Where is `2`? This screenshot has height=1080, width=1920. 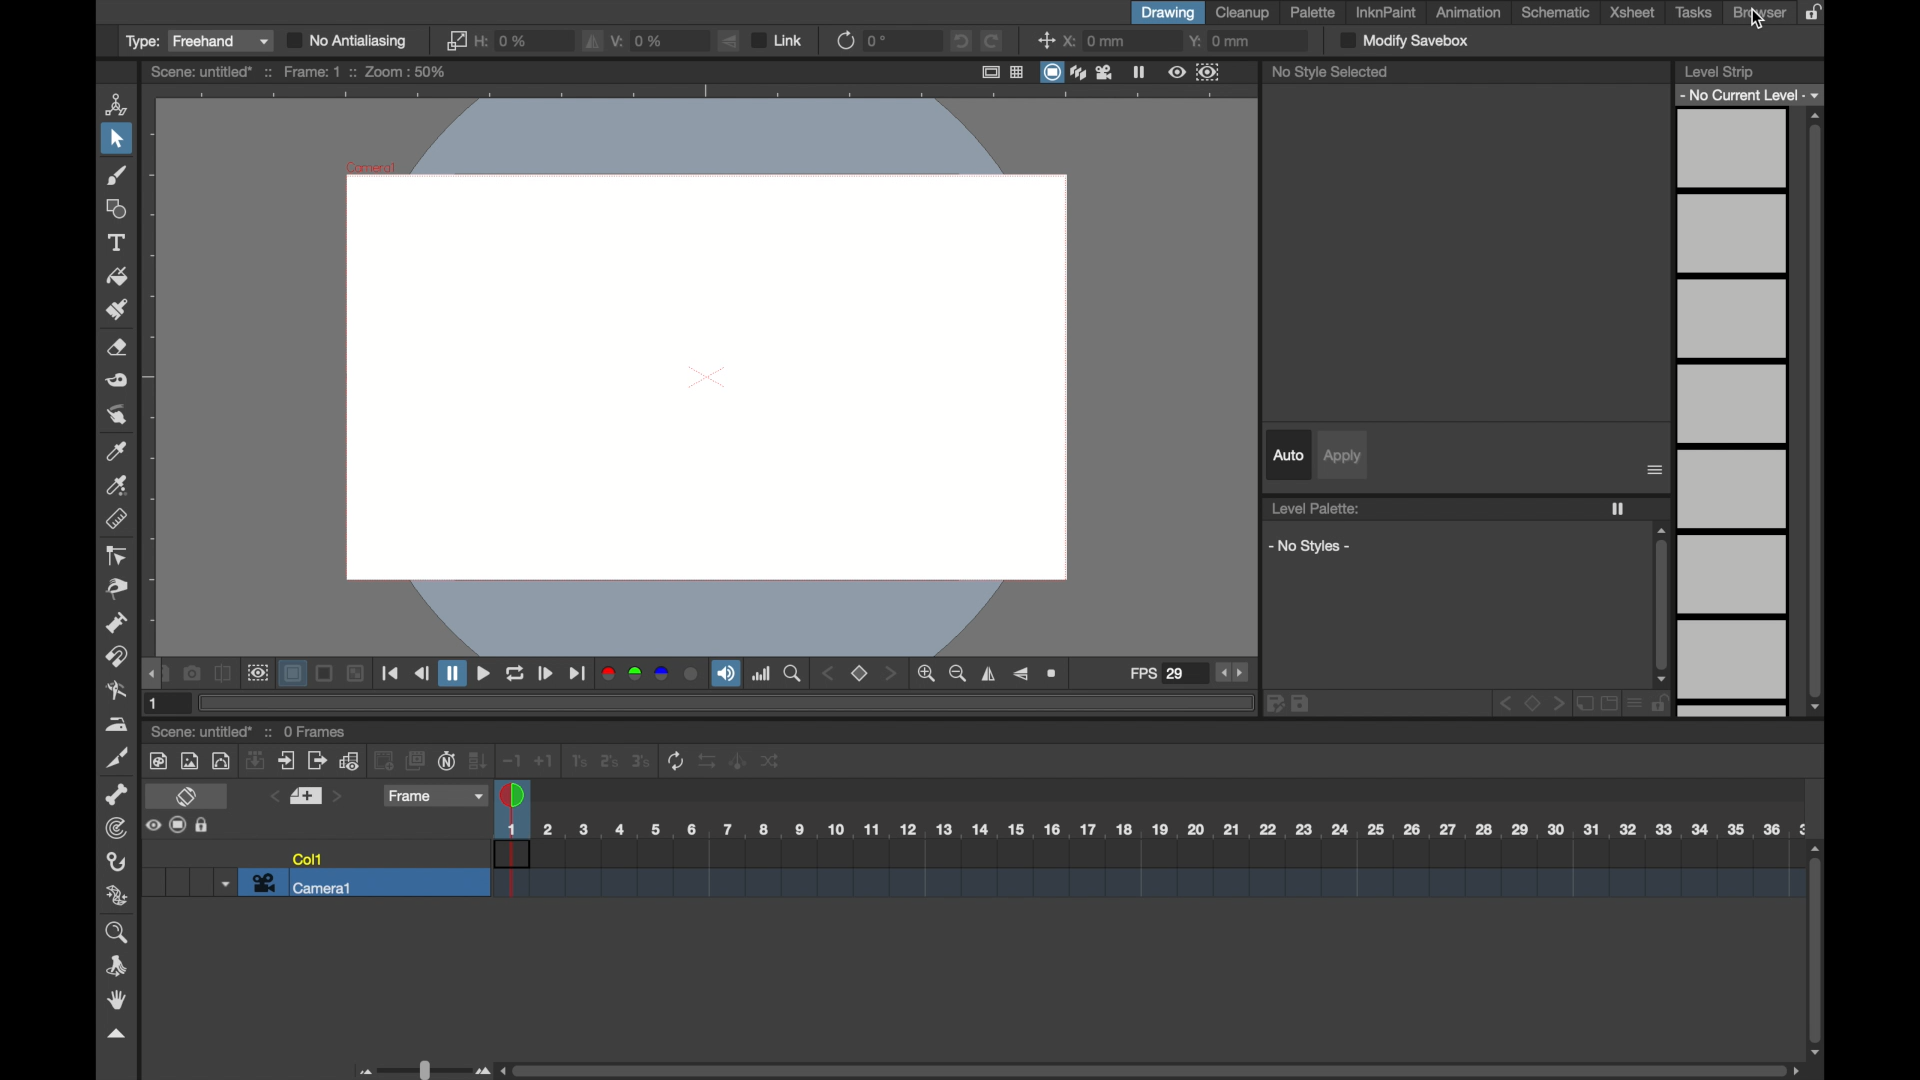
2 is located at coordinates (608, 760).